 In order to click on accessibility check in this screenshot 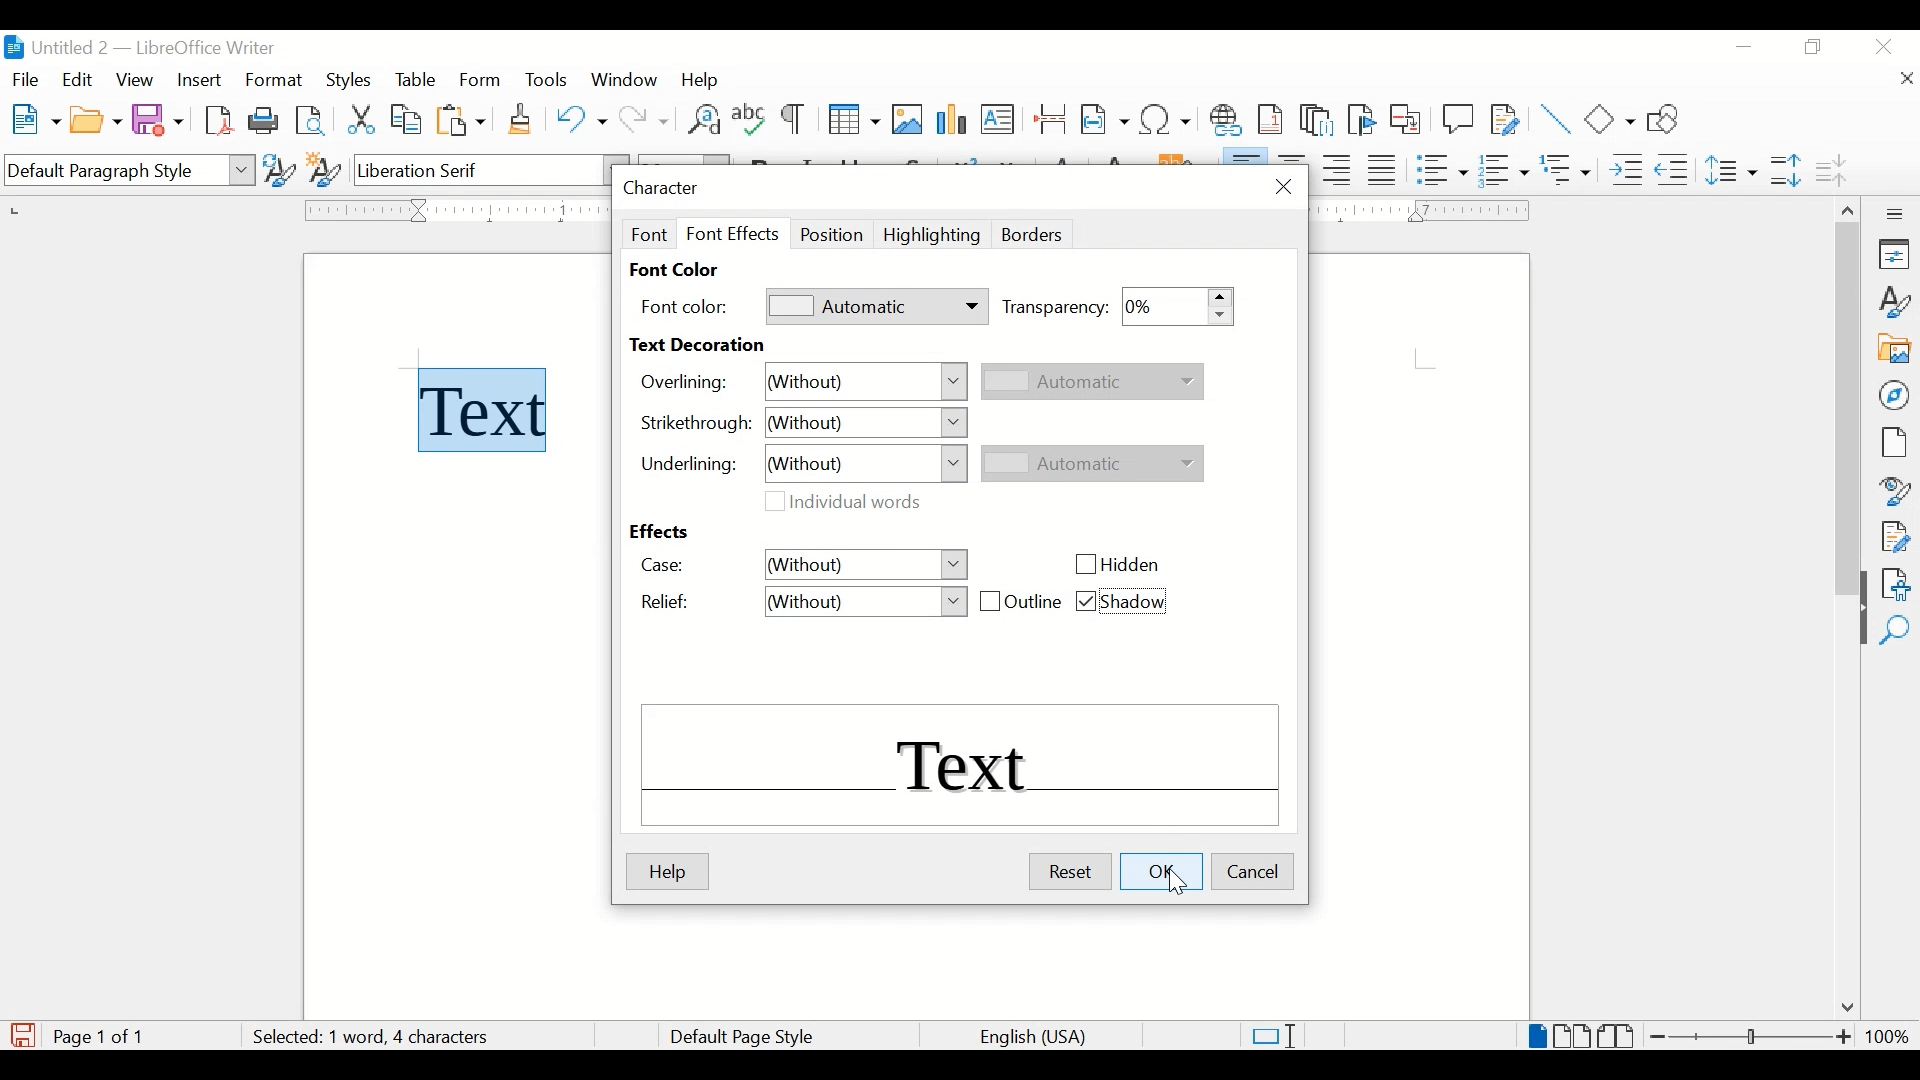, I will do `click(1896, 584)`.